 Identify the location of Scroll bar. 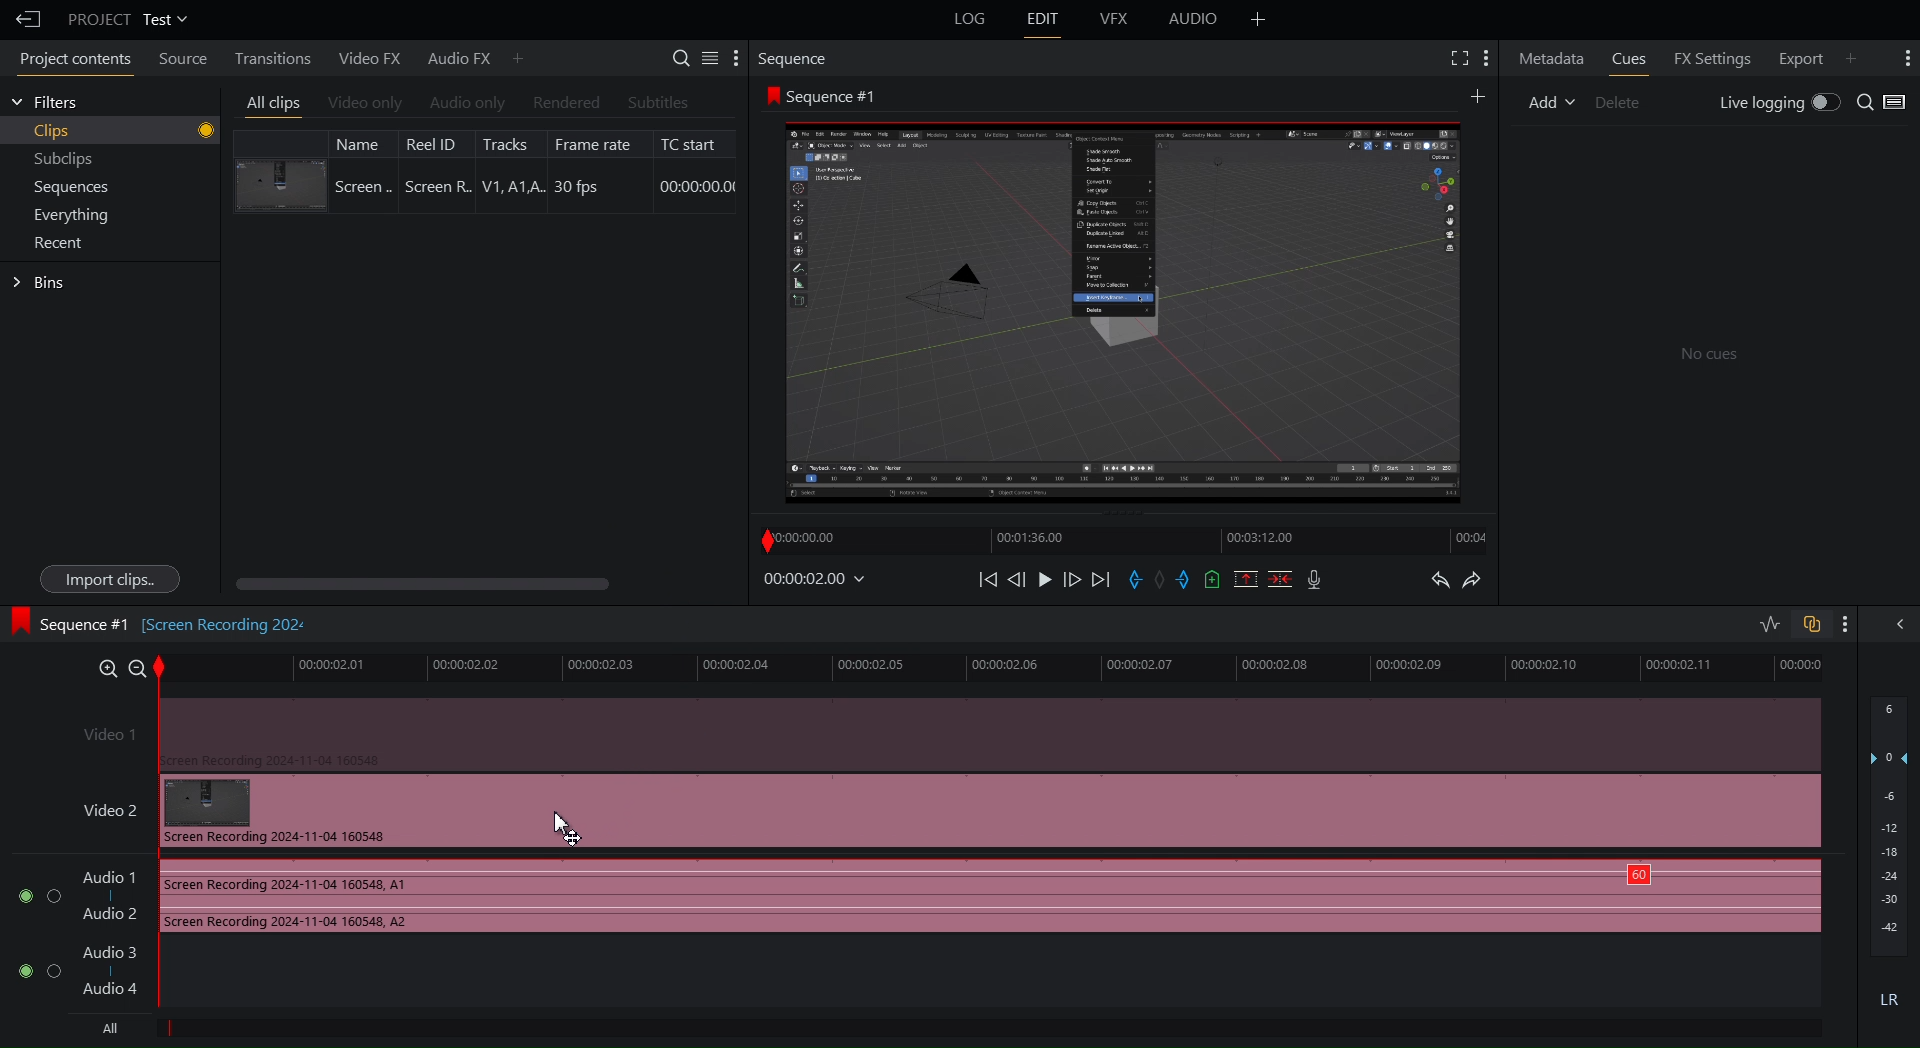
(457, 584).